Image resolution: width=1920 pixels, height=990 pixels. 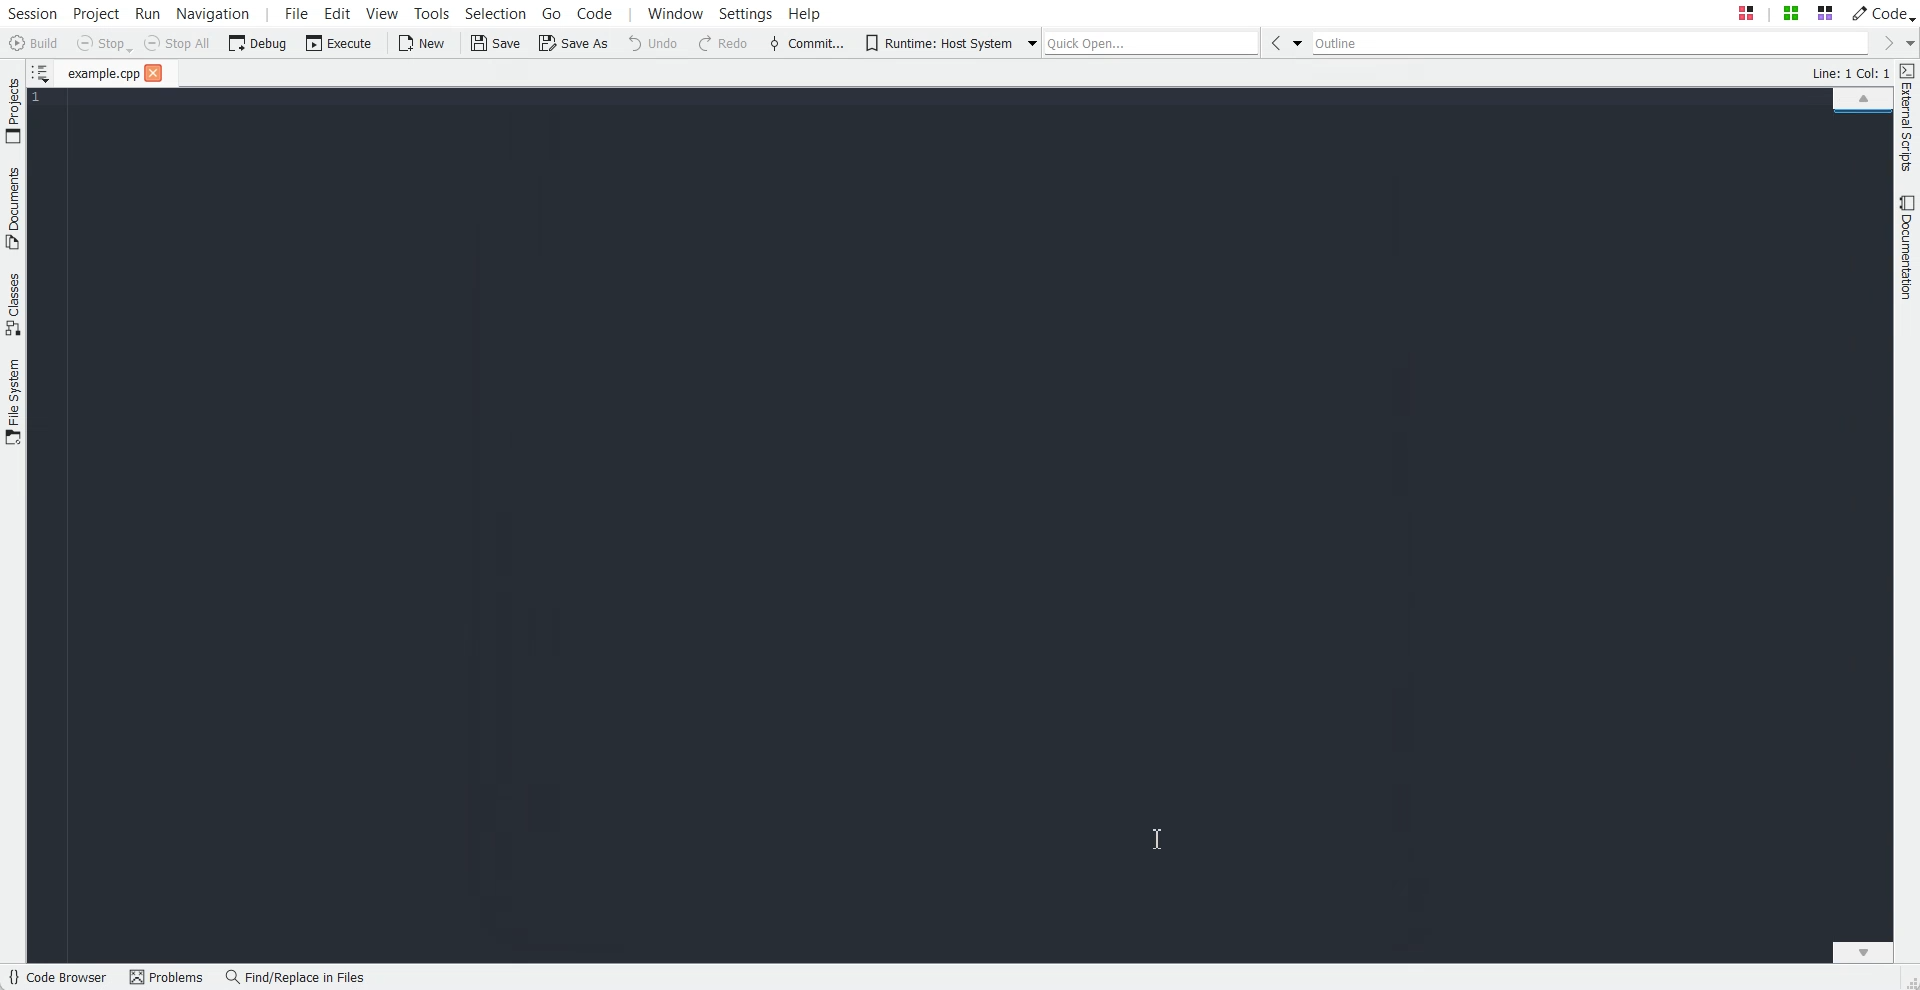 What do you see at coordinates (494, 42) in the screenshot?
I see `Save` at bounding box center [494, 42].